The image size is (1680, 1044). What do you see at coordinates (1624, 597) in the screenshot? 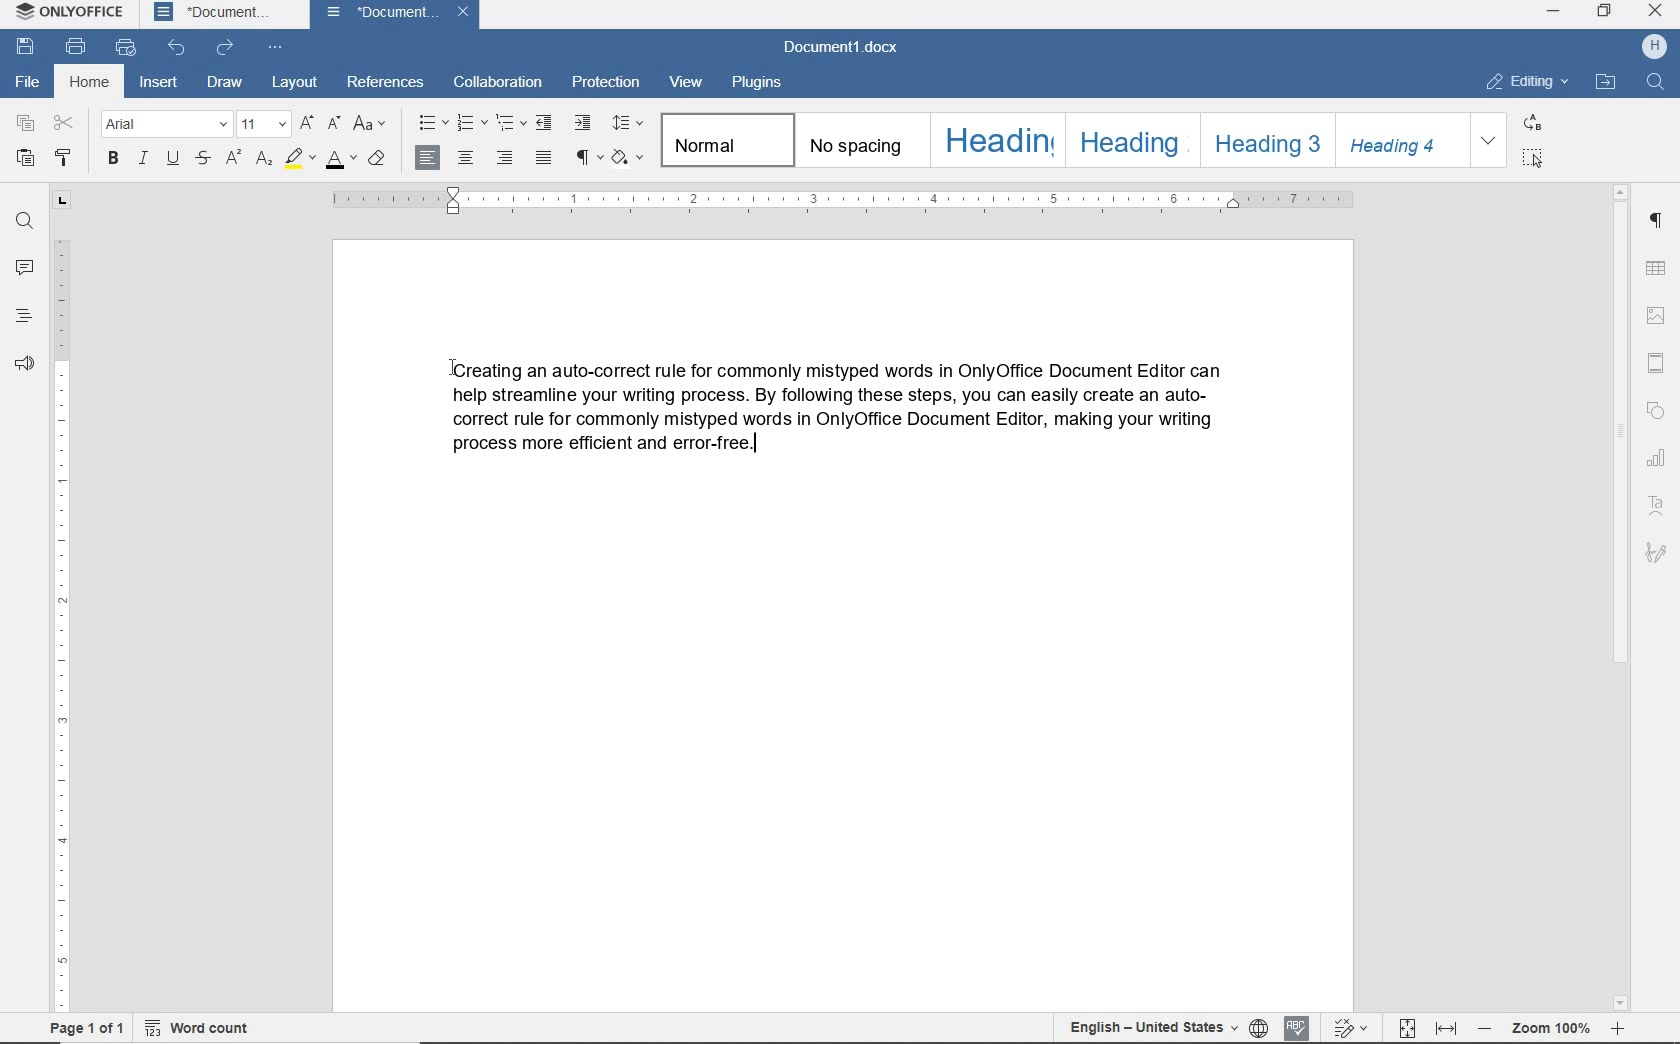
I see `scrollbar` at bounding box center [1624, 597].